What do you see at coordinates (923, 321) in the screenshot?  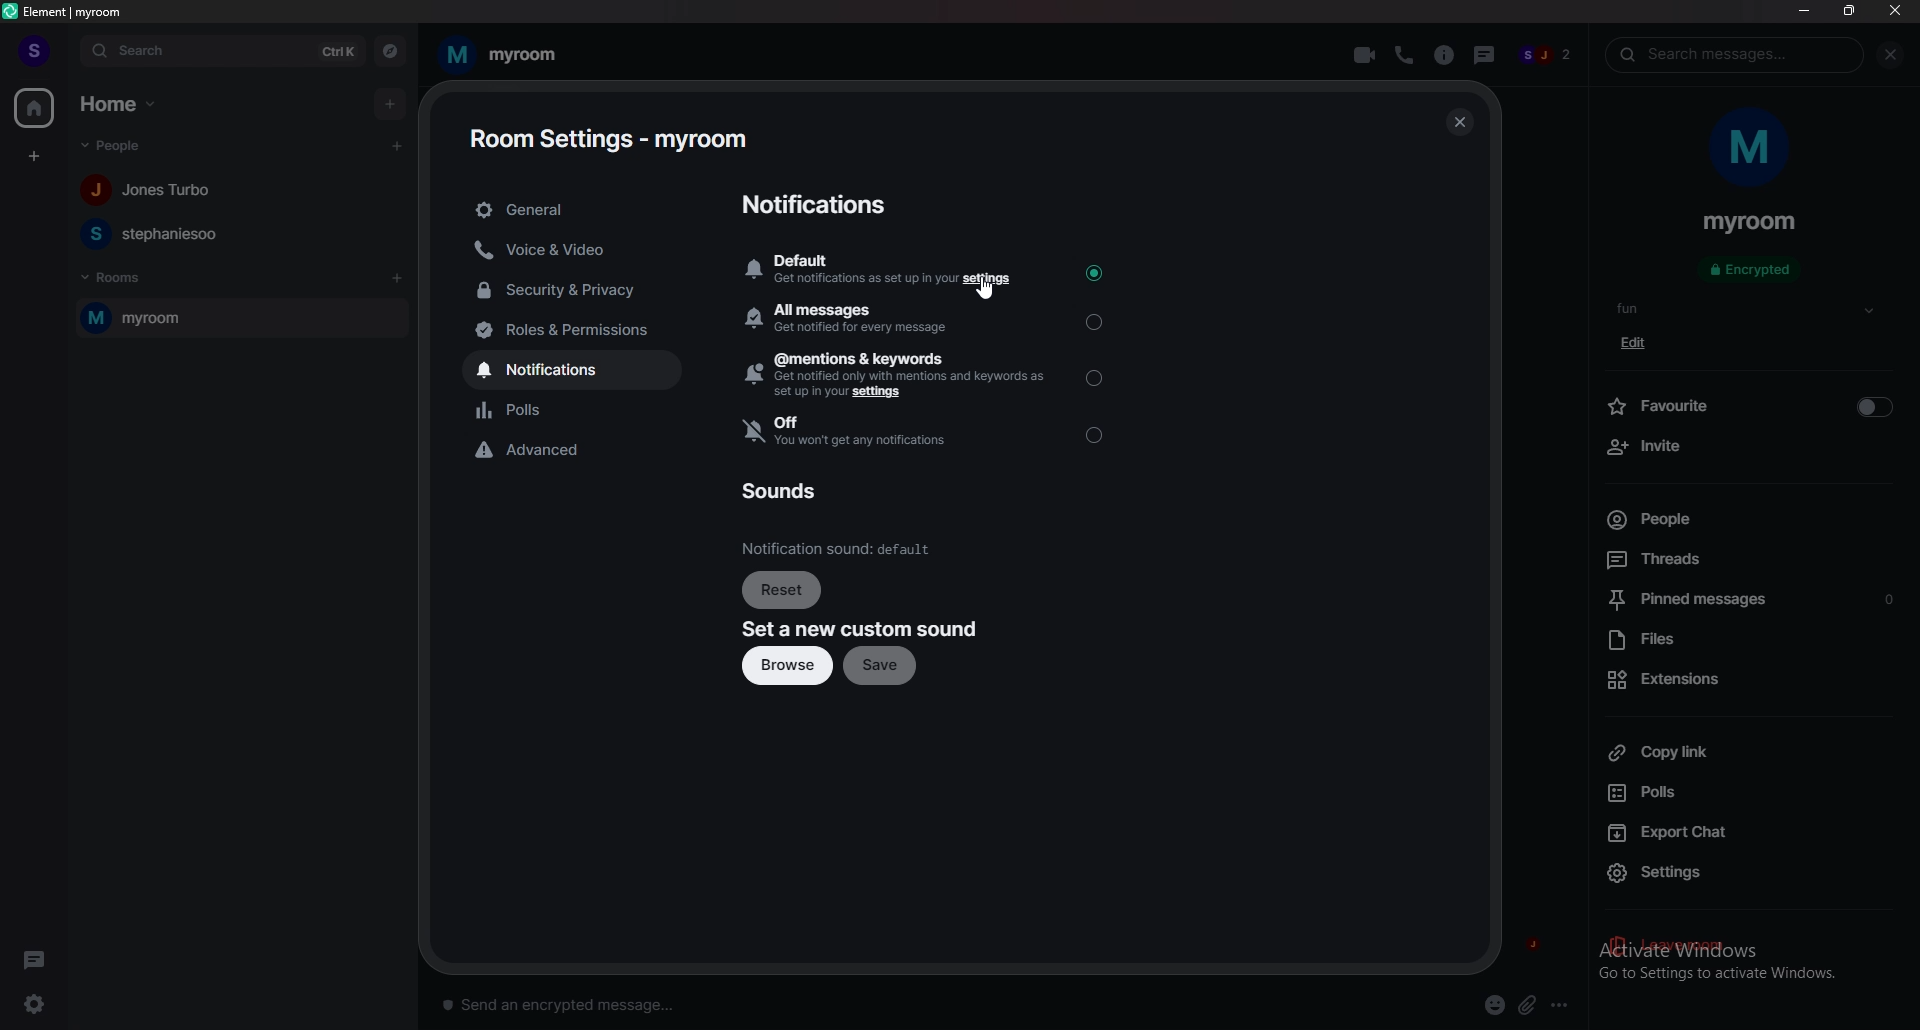 I see `all messages` at bounding box center [923, 321].